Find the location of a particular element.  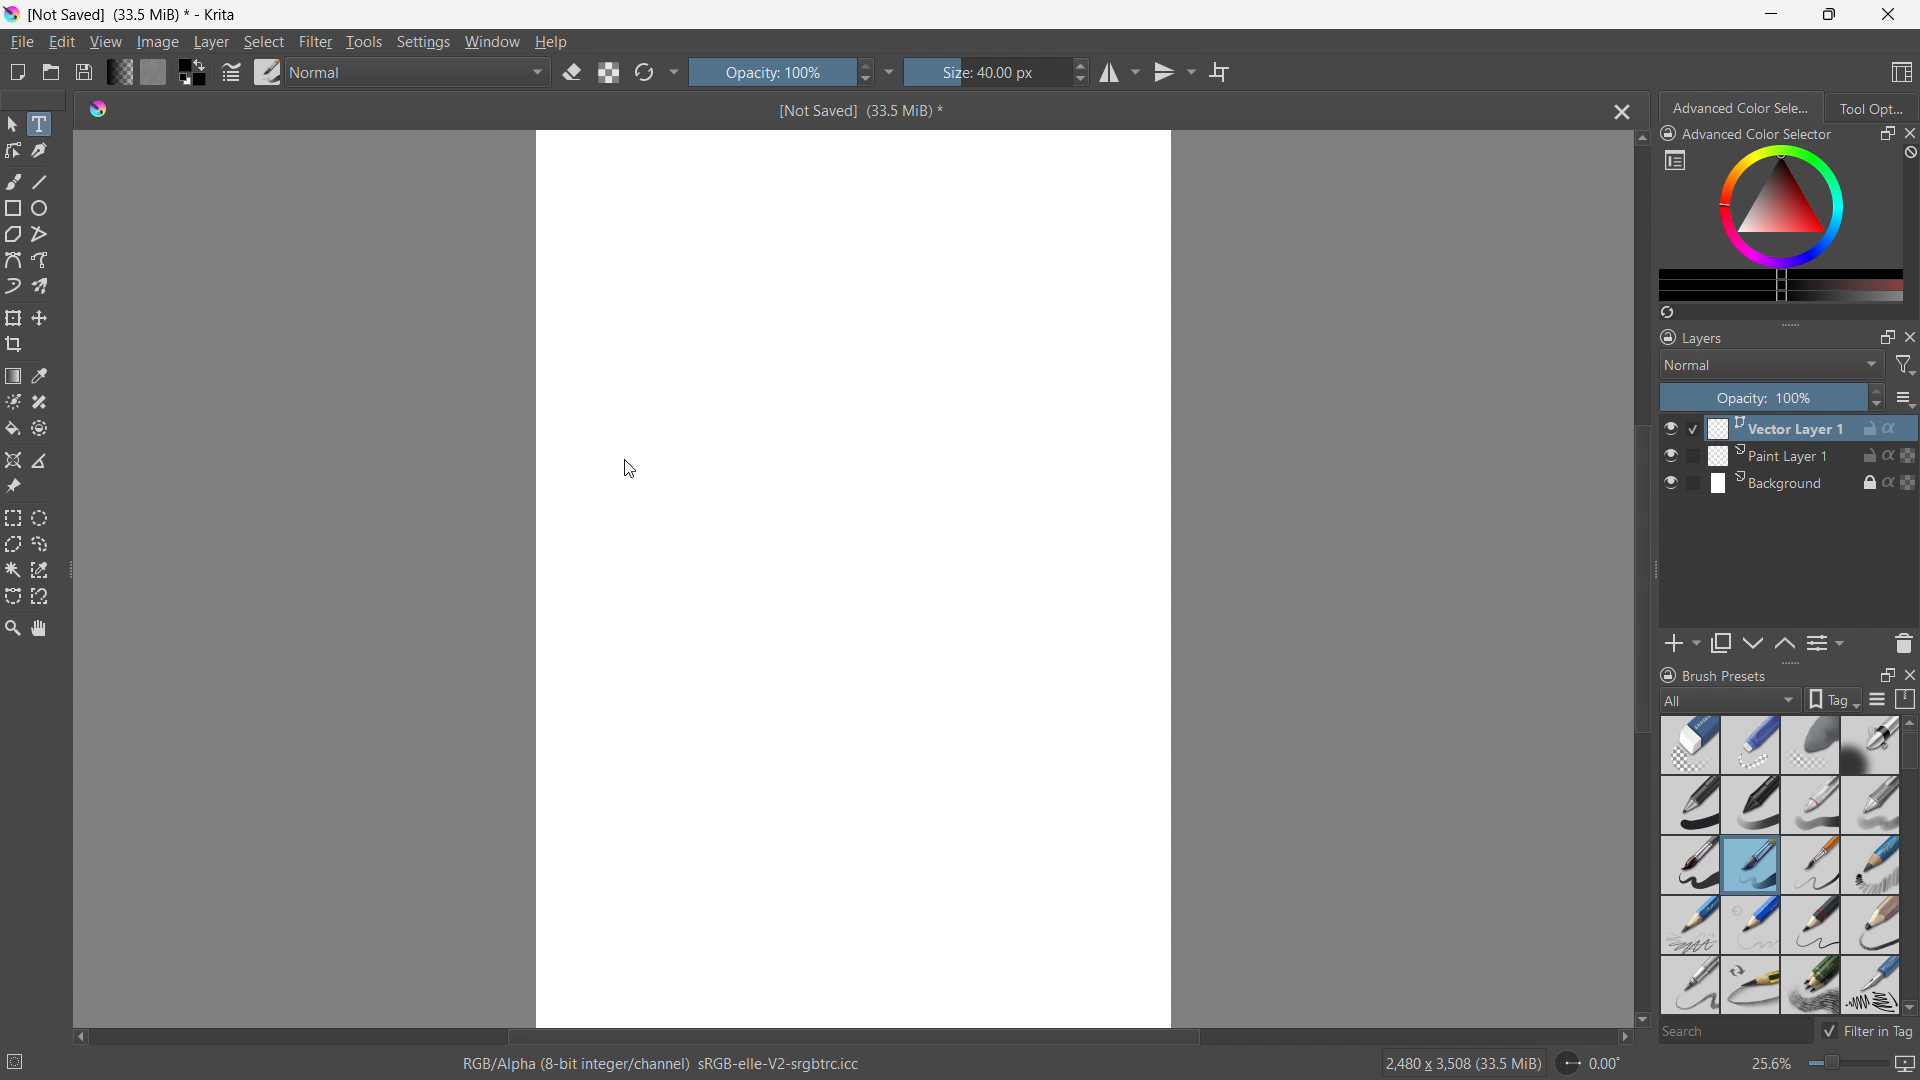

display settings is located at coordinates (1877, 699).